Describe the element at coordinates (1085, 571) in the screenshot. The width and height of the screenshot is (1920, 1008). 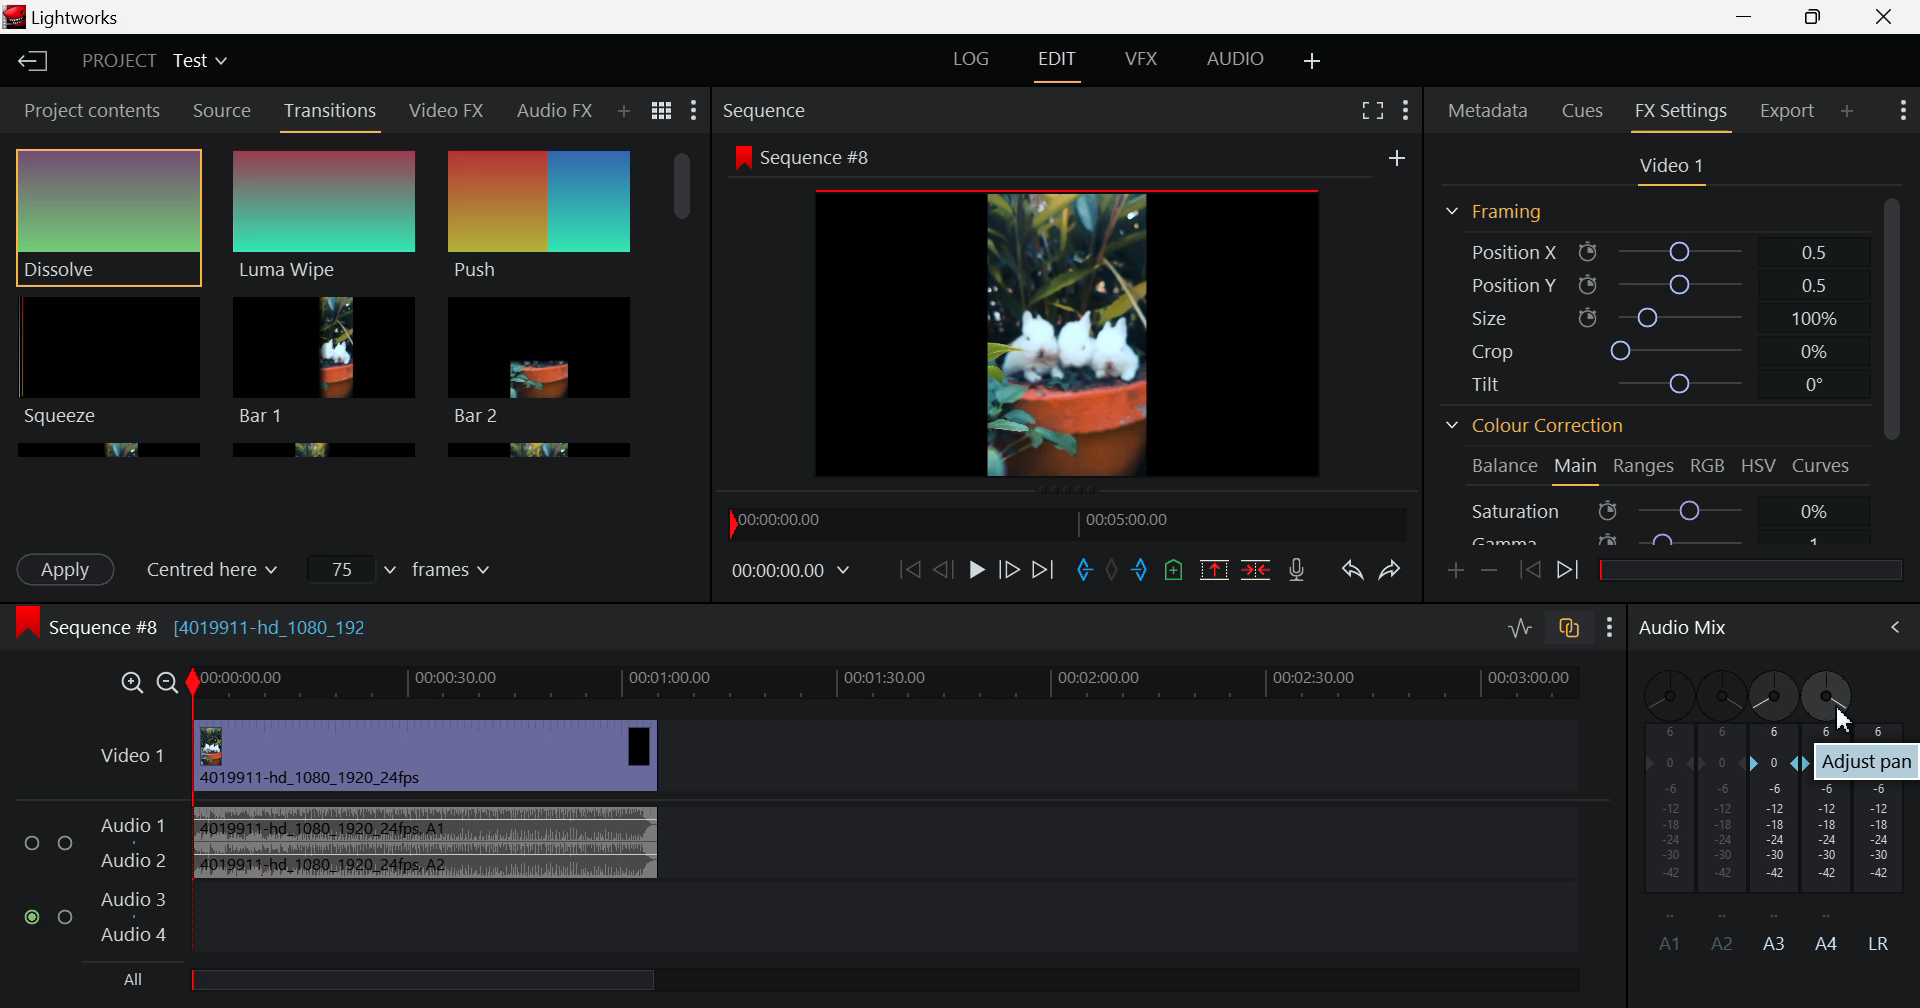
I see `Mark In` at that location.